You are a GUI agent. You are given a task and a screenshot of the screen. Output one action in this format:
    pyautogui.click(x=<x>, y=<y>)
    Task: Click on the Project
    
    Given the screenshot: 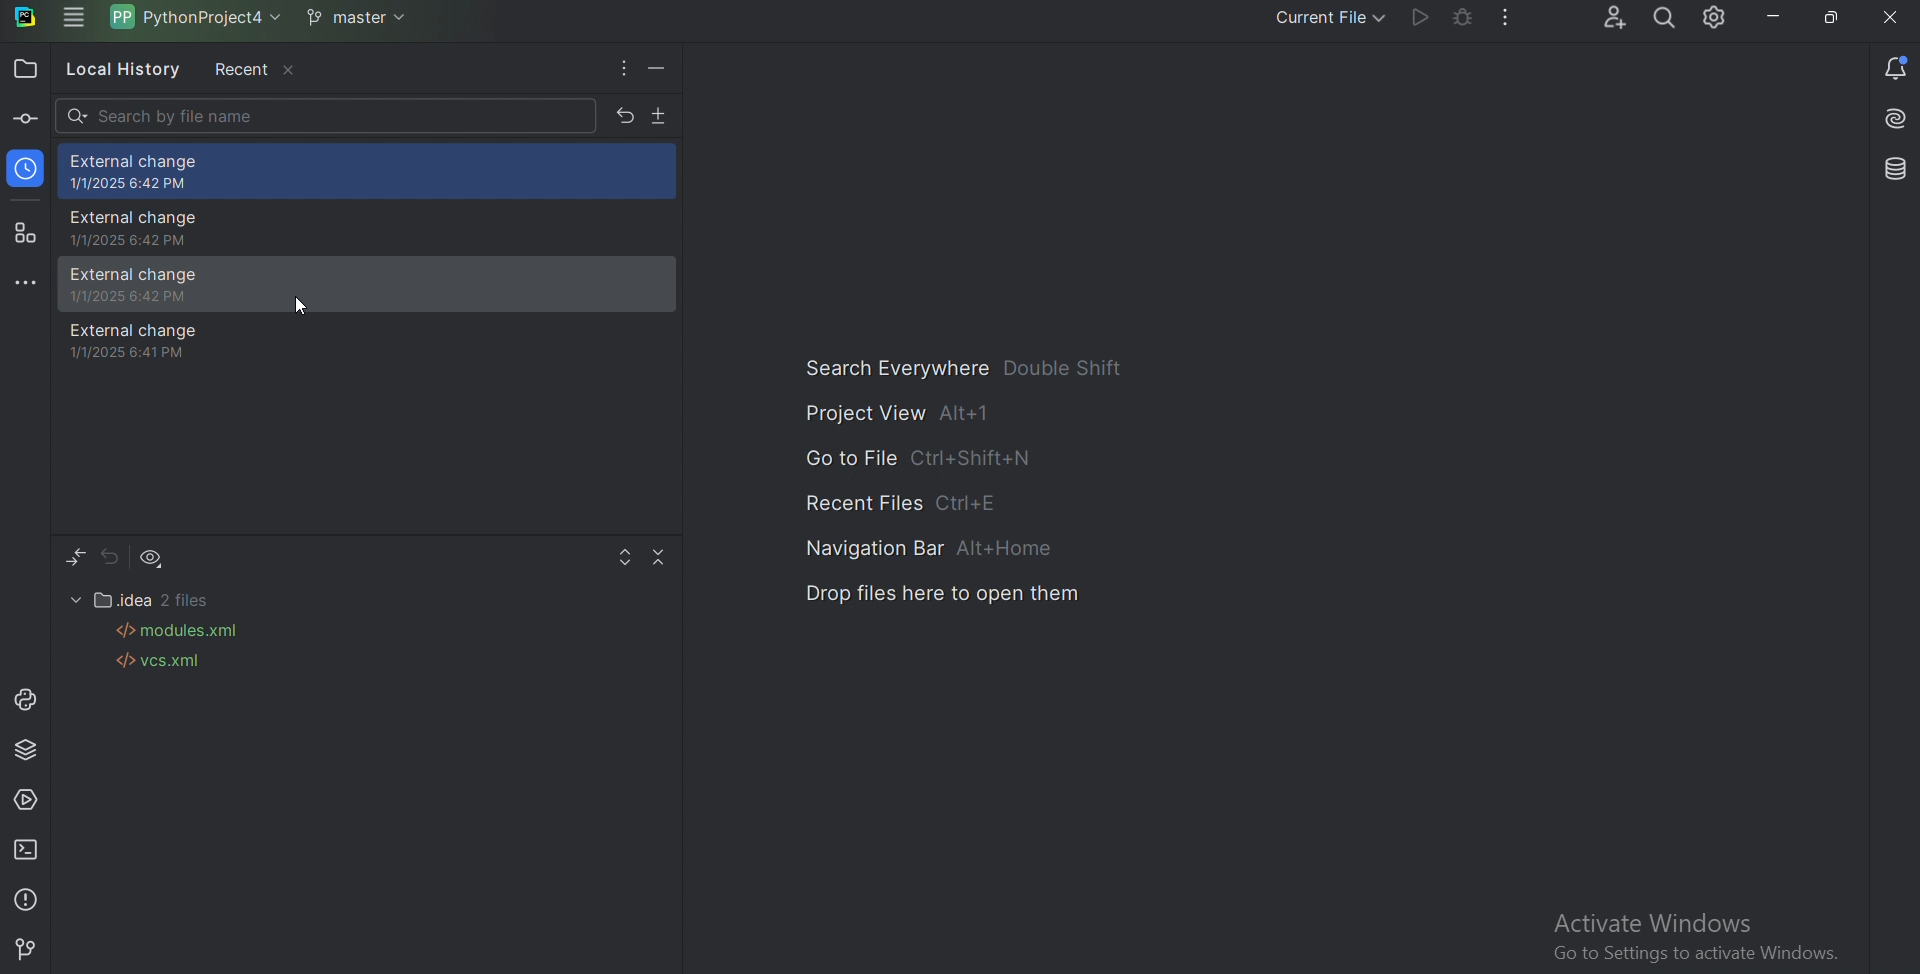 What is the action you would take?
    pyautogui.click(x=27, y=69)
    